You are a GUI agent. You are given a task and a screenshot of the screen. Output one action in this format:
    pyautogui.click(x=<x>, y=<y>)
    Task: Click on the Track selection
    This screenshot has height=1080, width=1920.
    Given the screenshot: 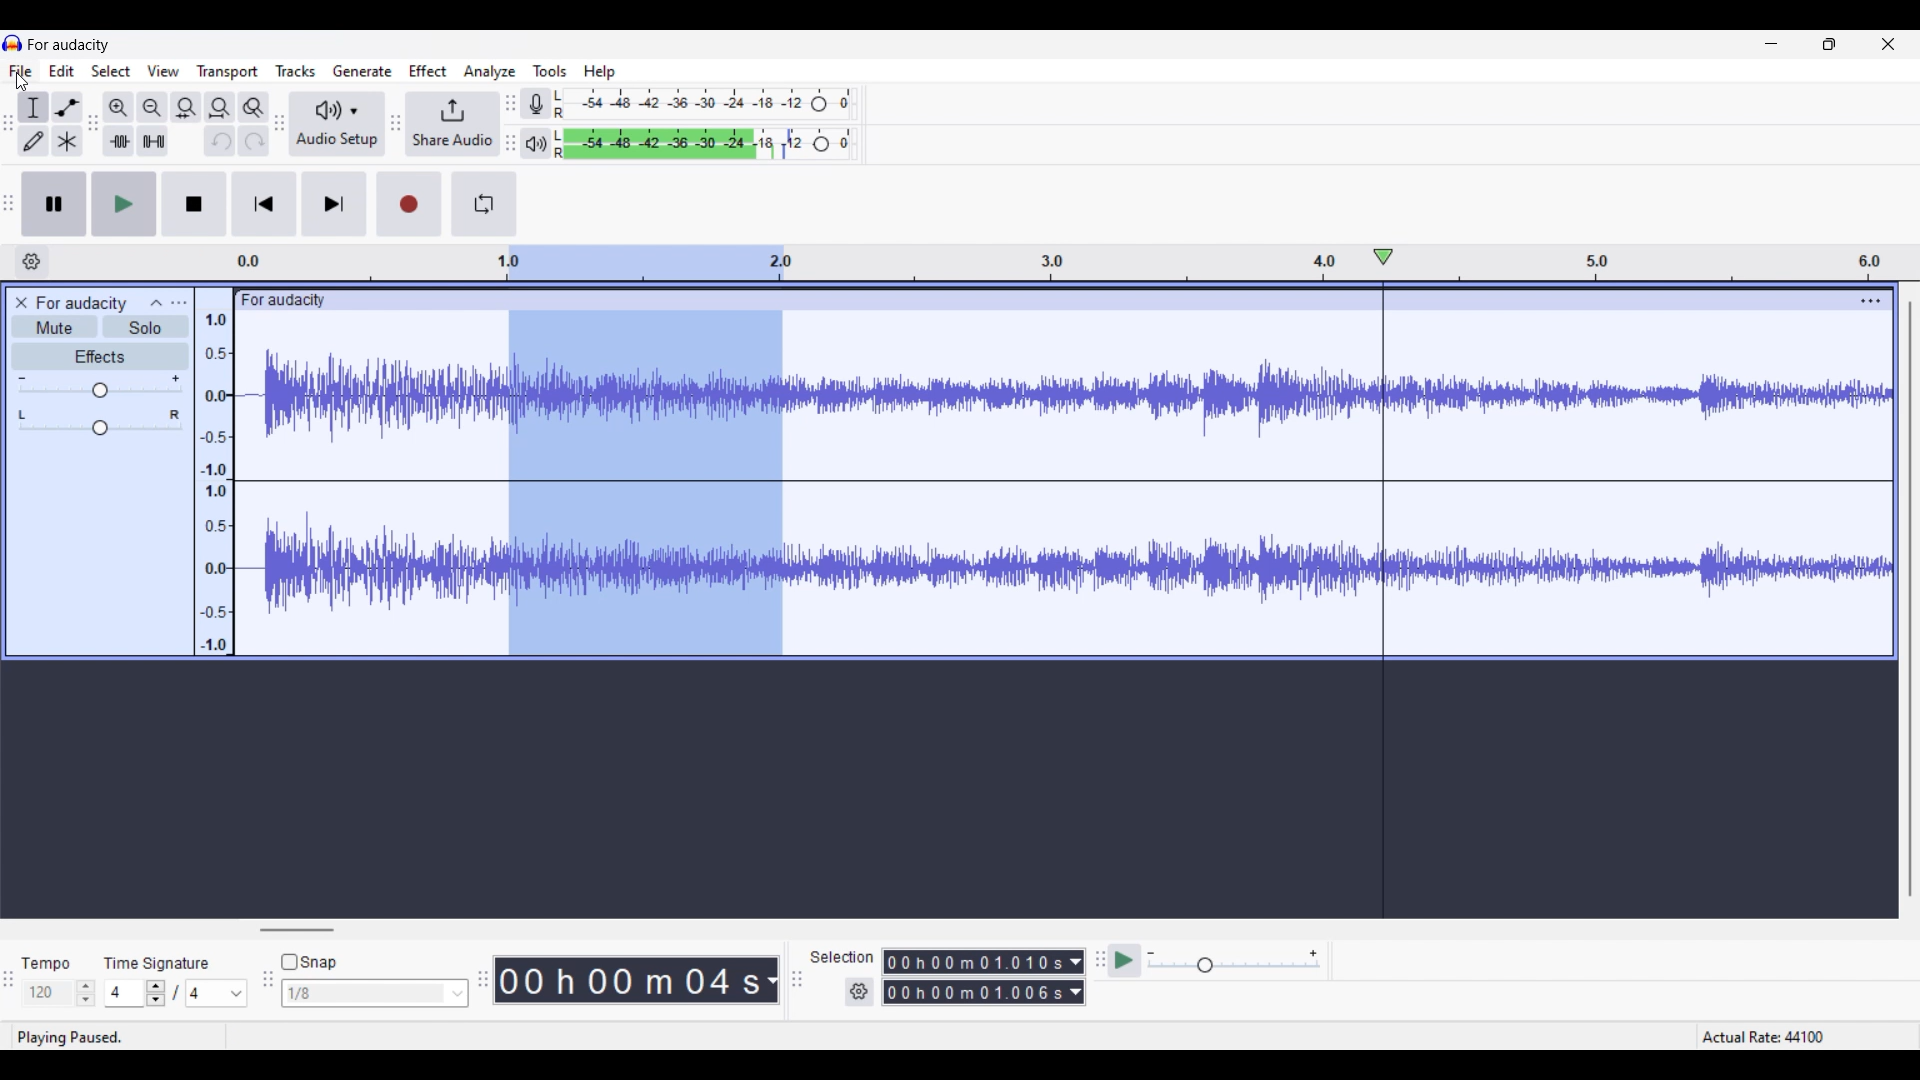 What is the action you would take?
    pyautogui.click(x=650, y=453)
    